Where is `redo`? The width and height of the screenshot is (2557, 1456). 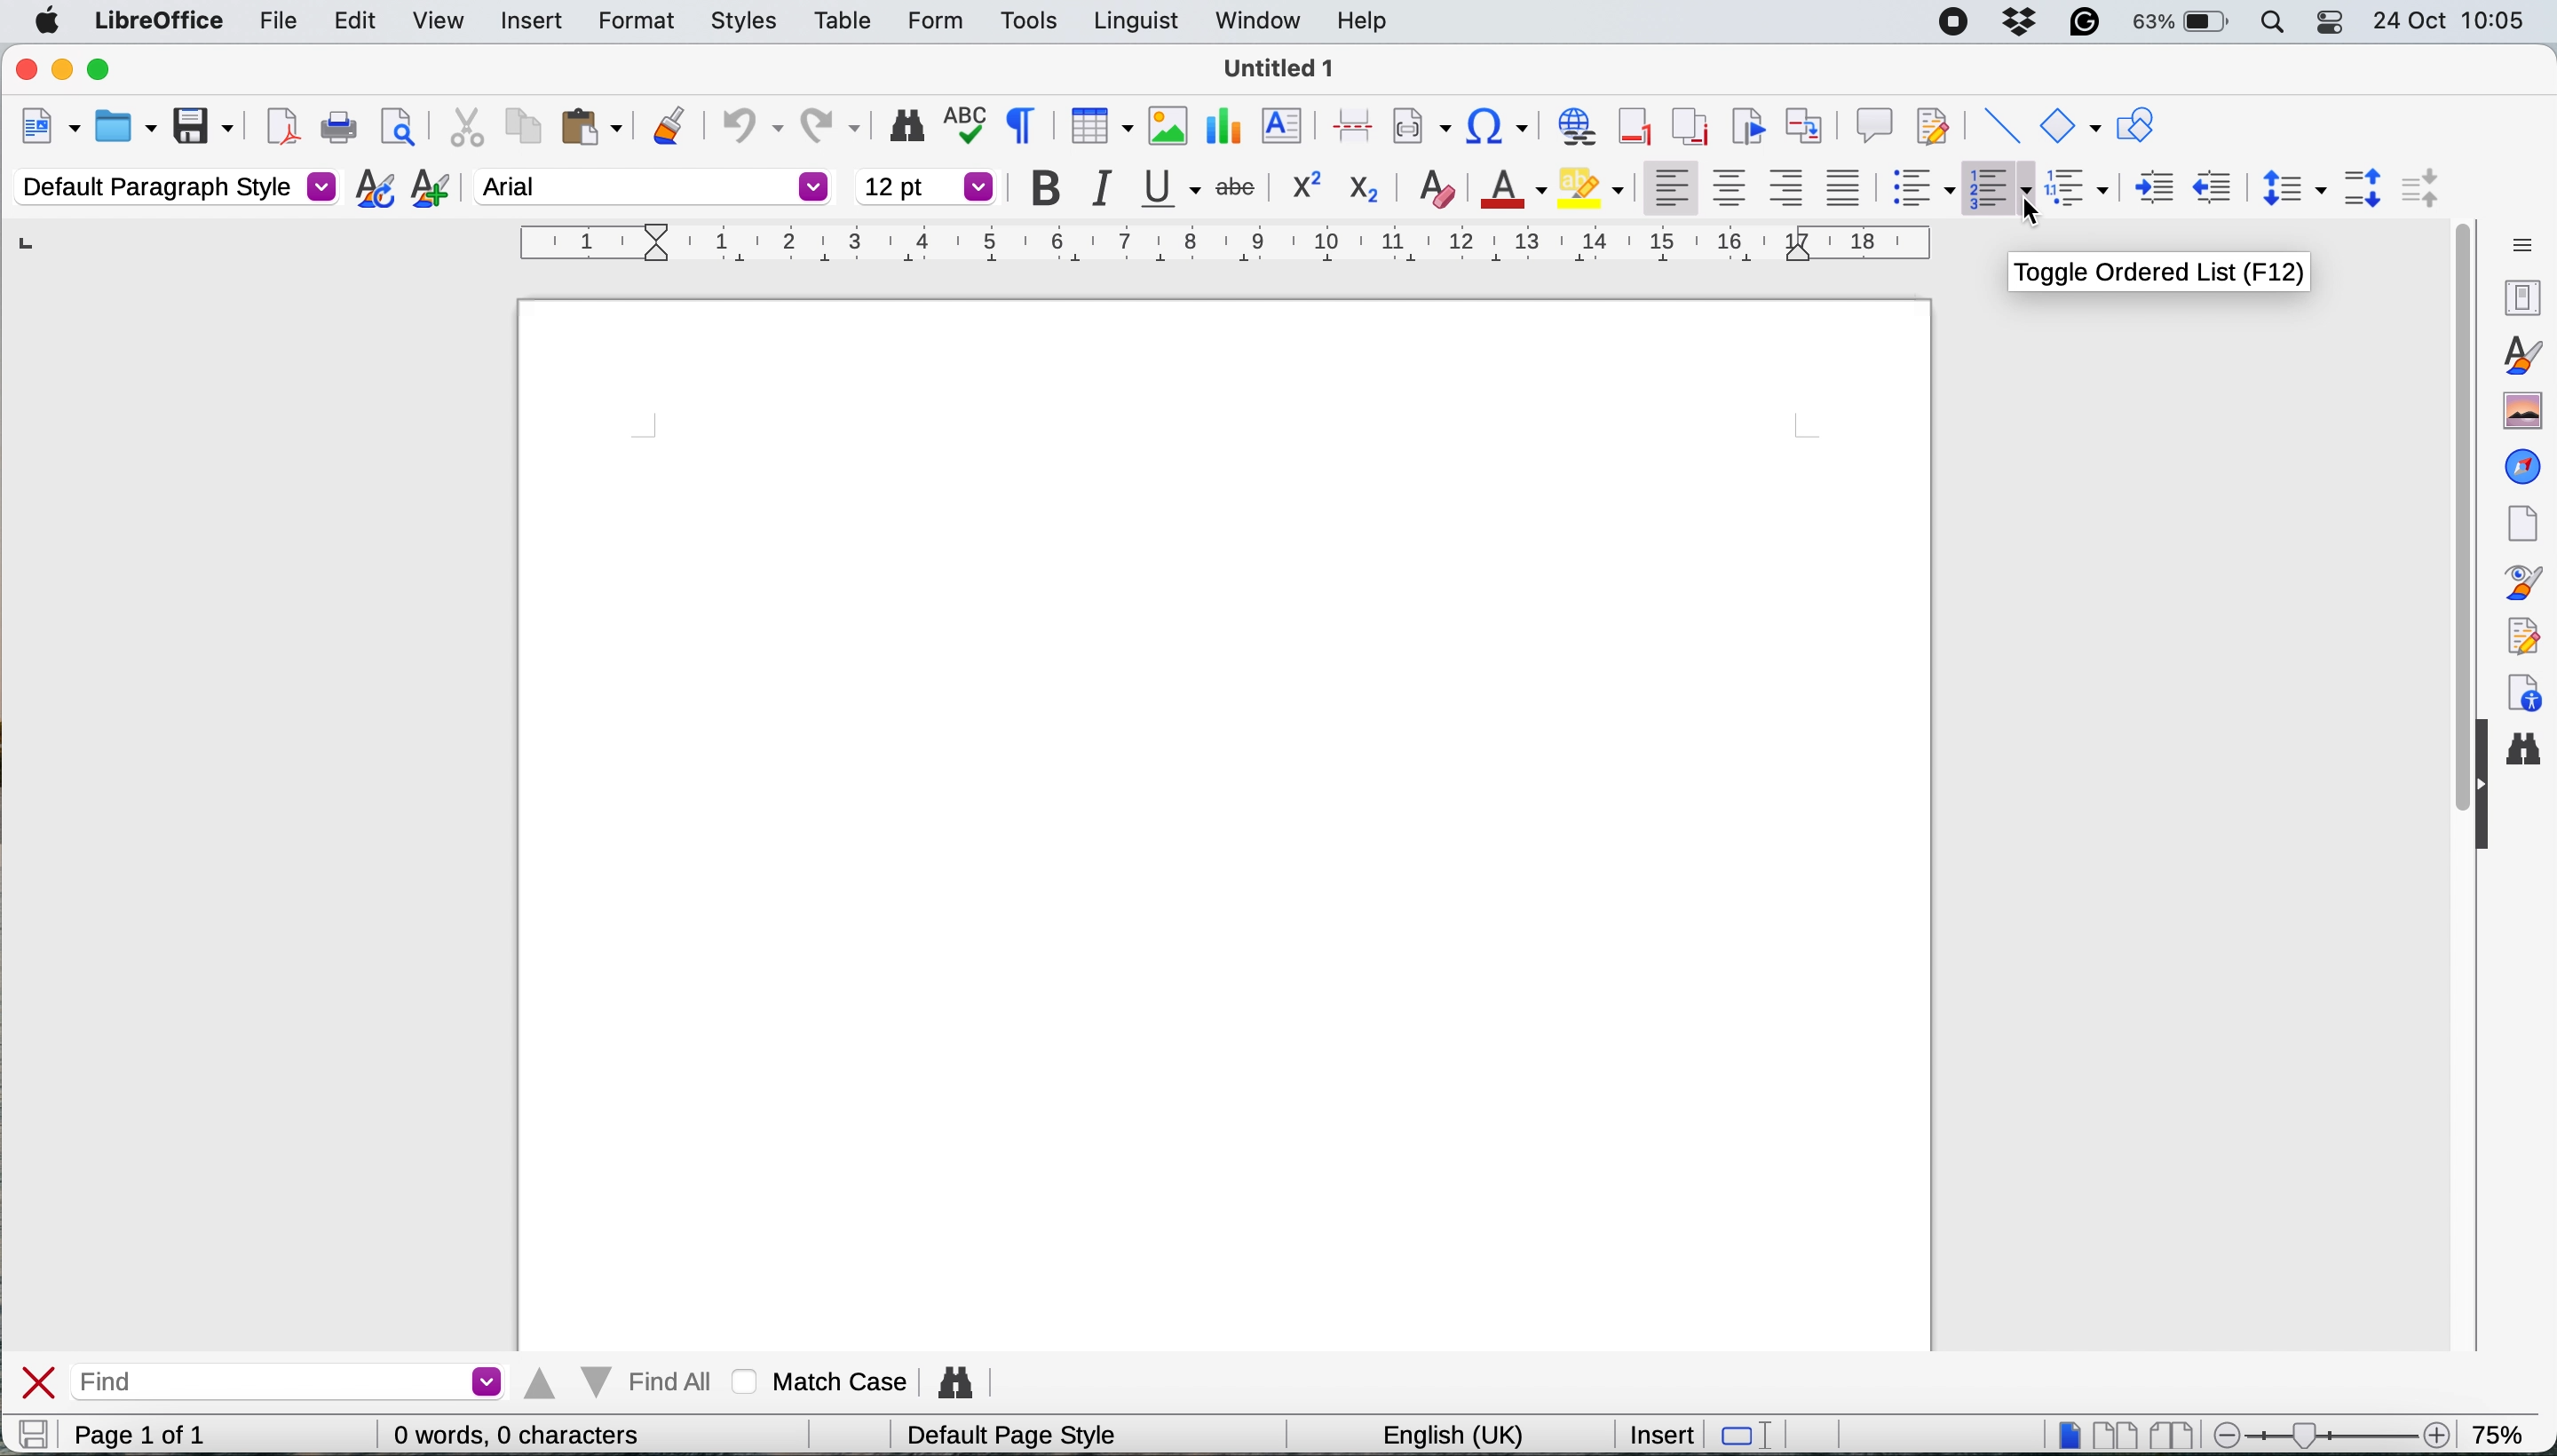
redo is located at coordinates (833, 120).